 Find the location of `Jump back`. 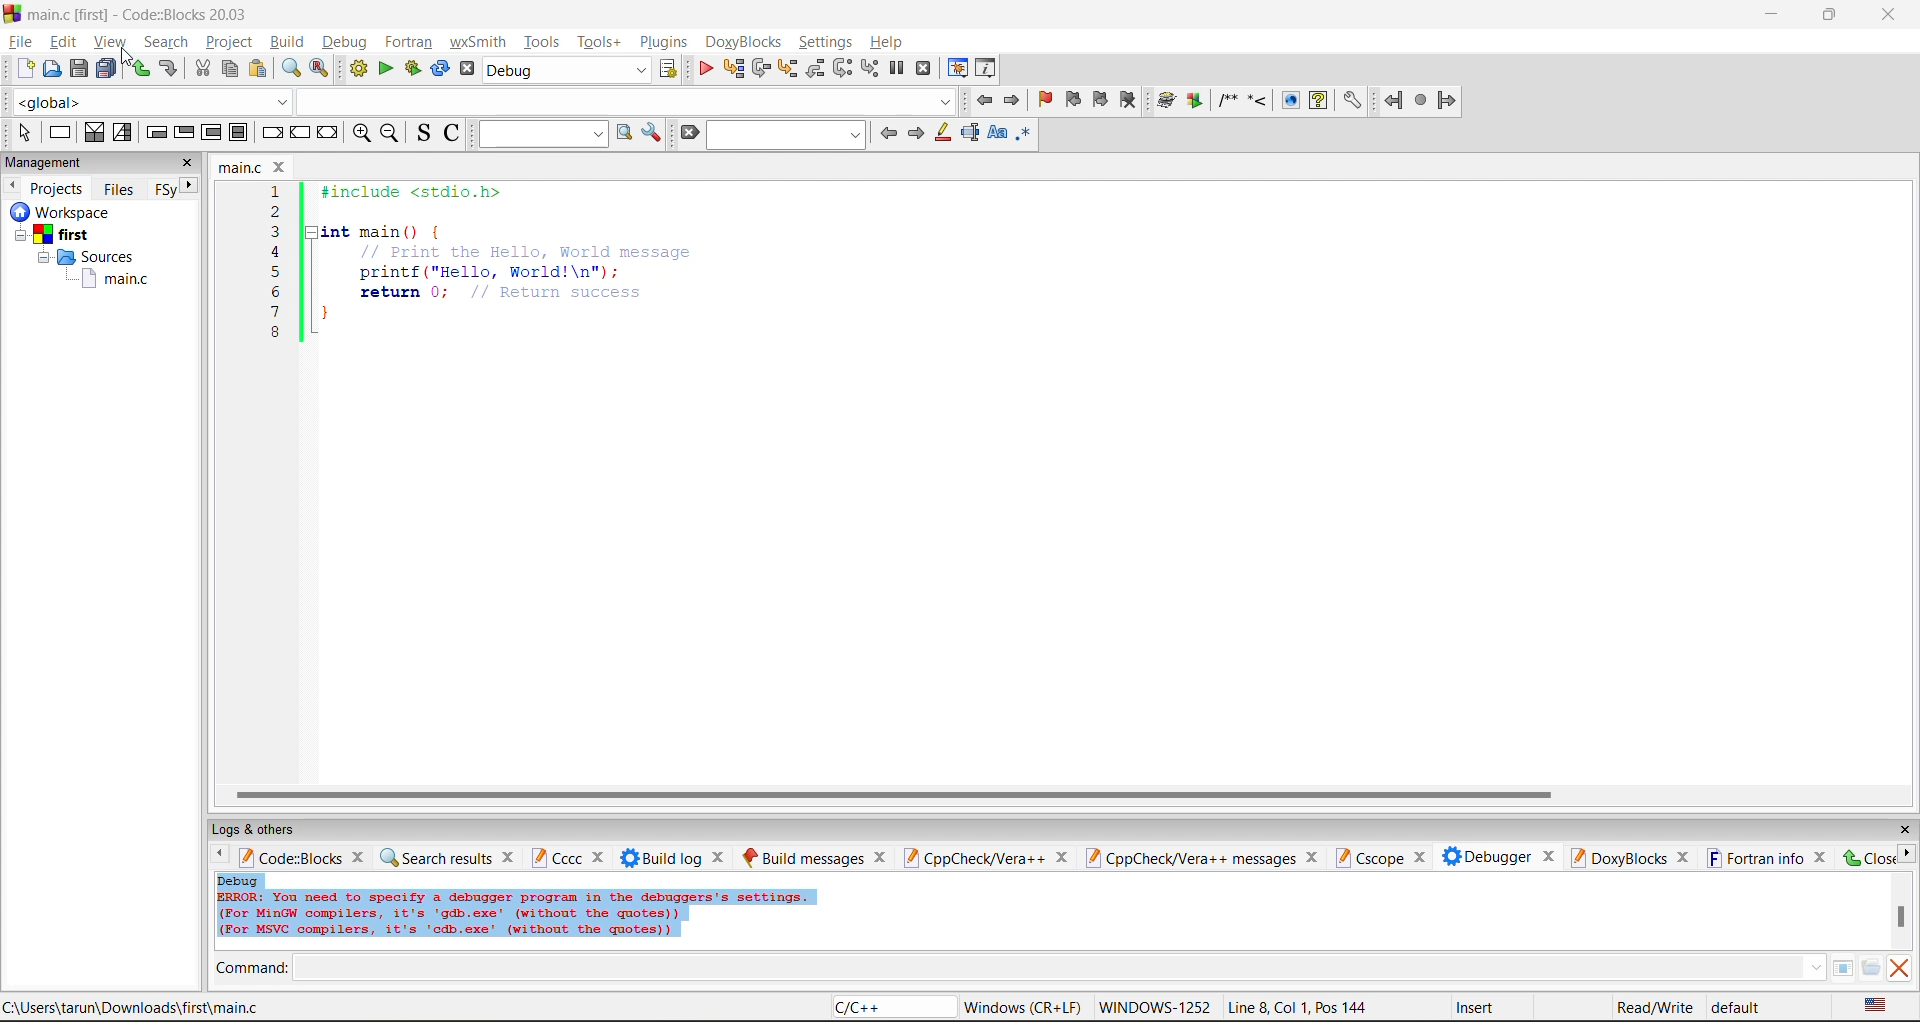

Jump back is located at coordinates (1390, 101).